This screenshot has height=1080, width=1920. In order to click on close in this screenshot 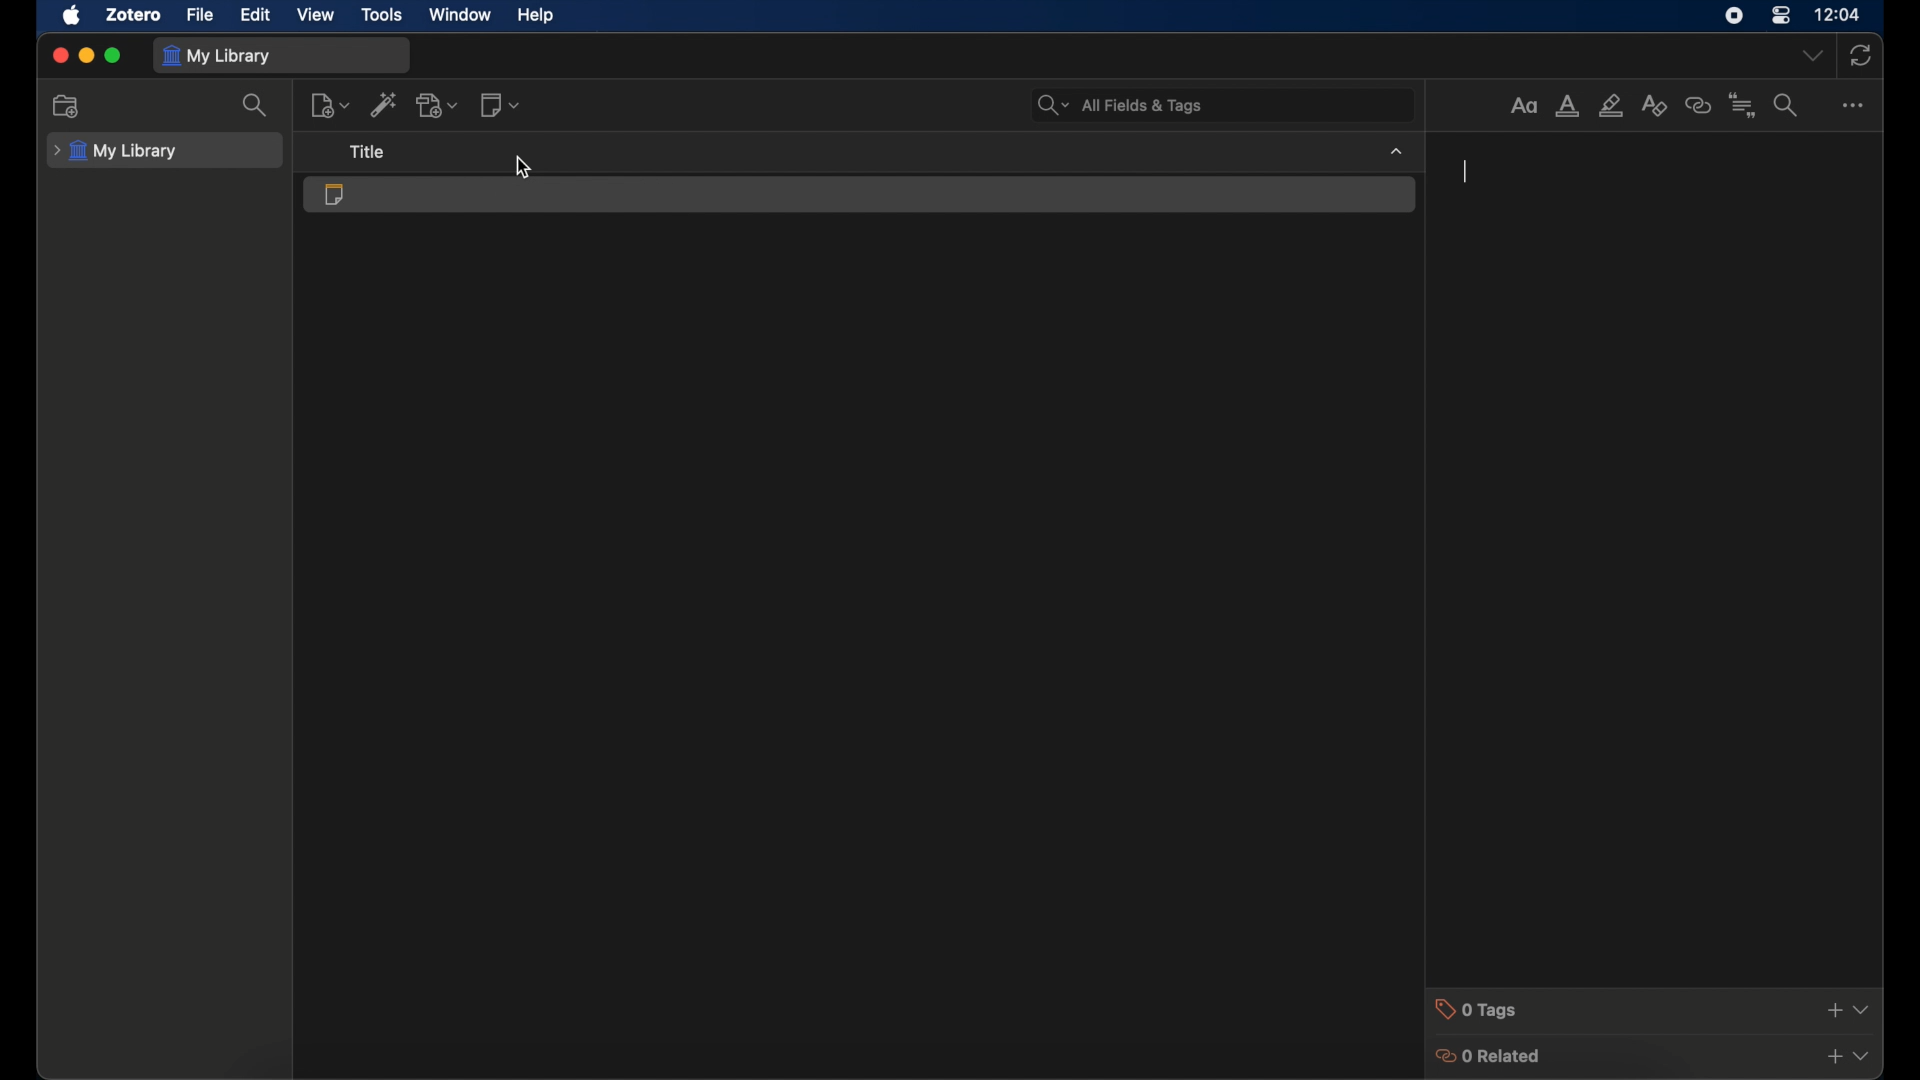, I will do `click(60, 56)`.